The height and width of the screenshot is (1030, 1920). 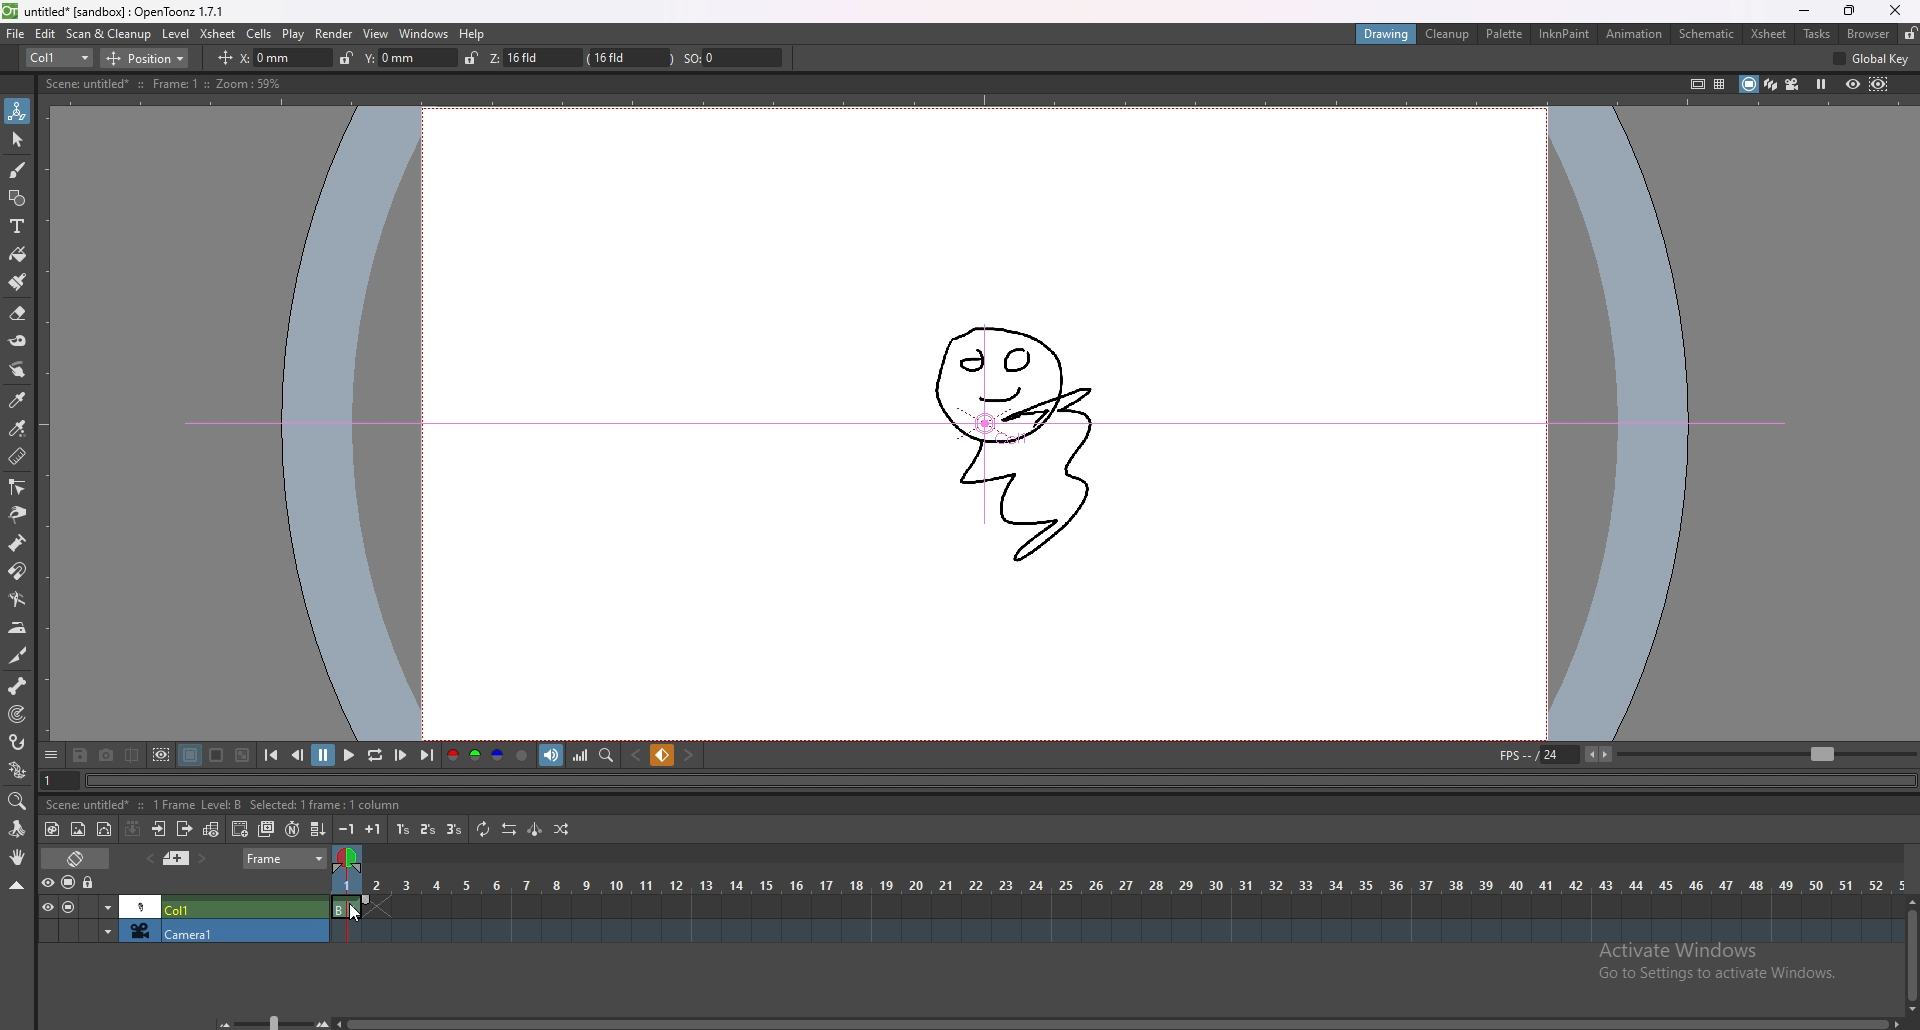 I want to click on next key, so click(x=688, y=756).